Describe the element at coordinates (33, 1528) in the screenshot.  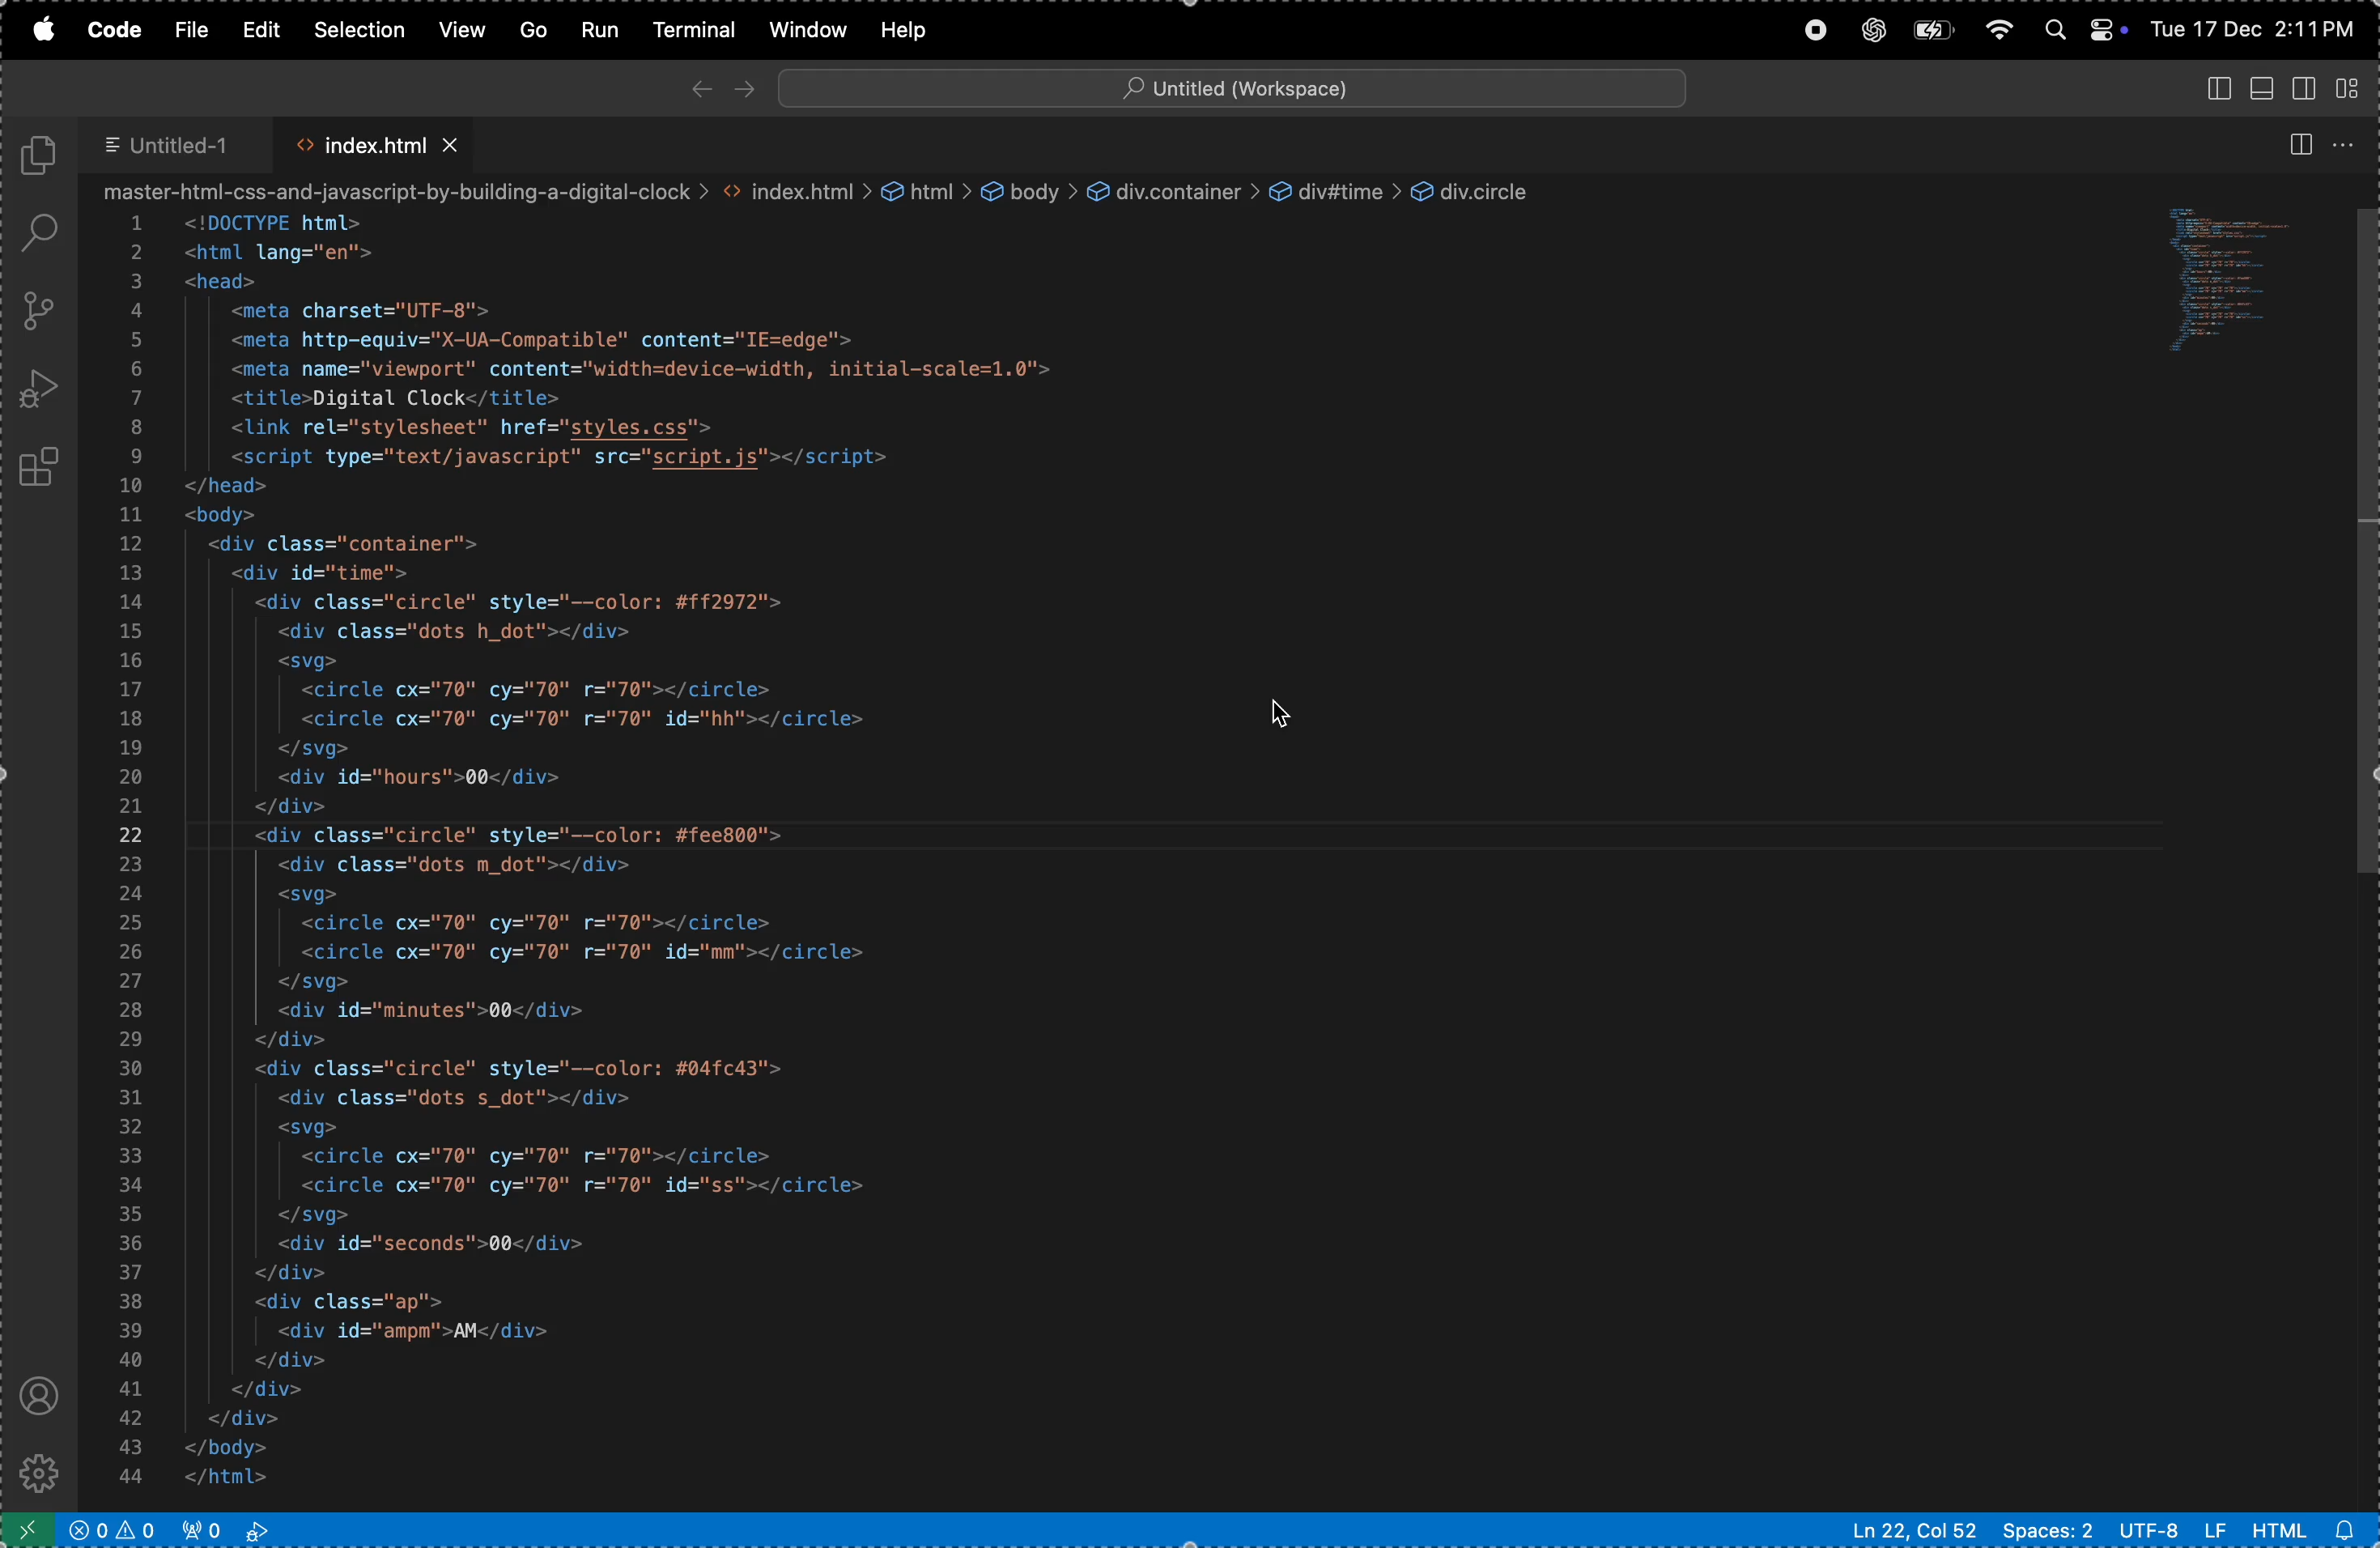
I see `open remote window` at that location.